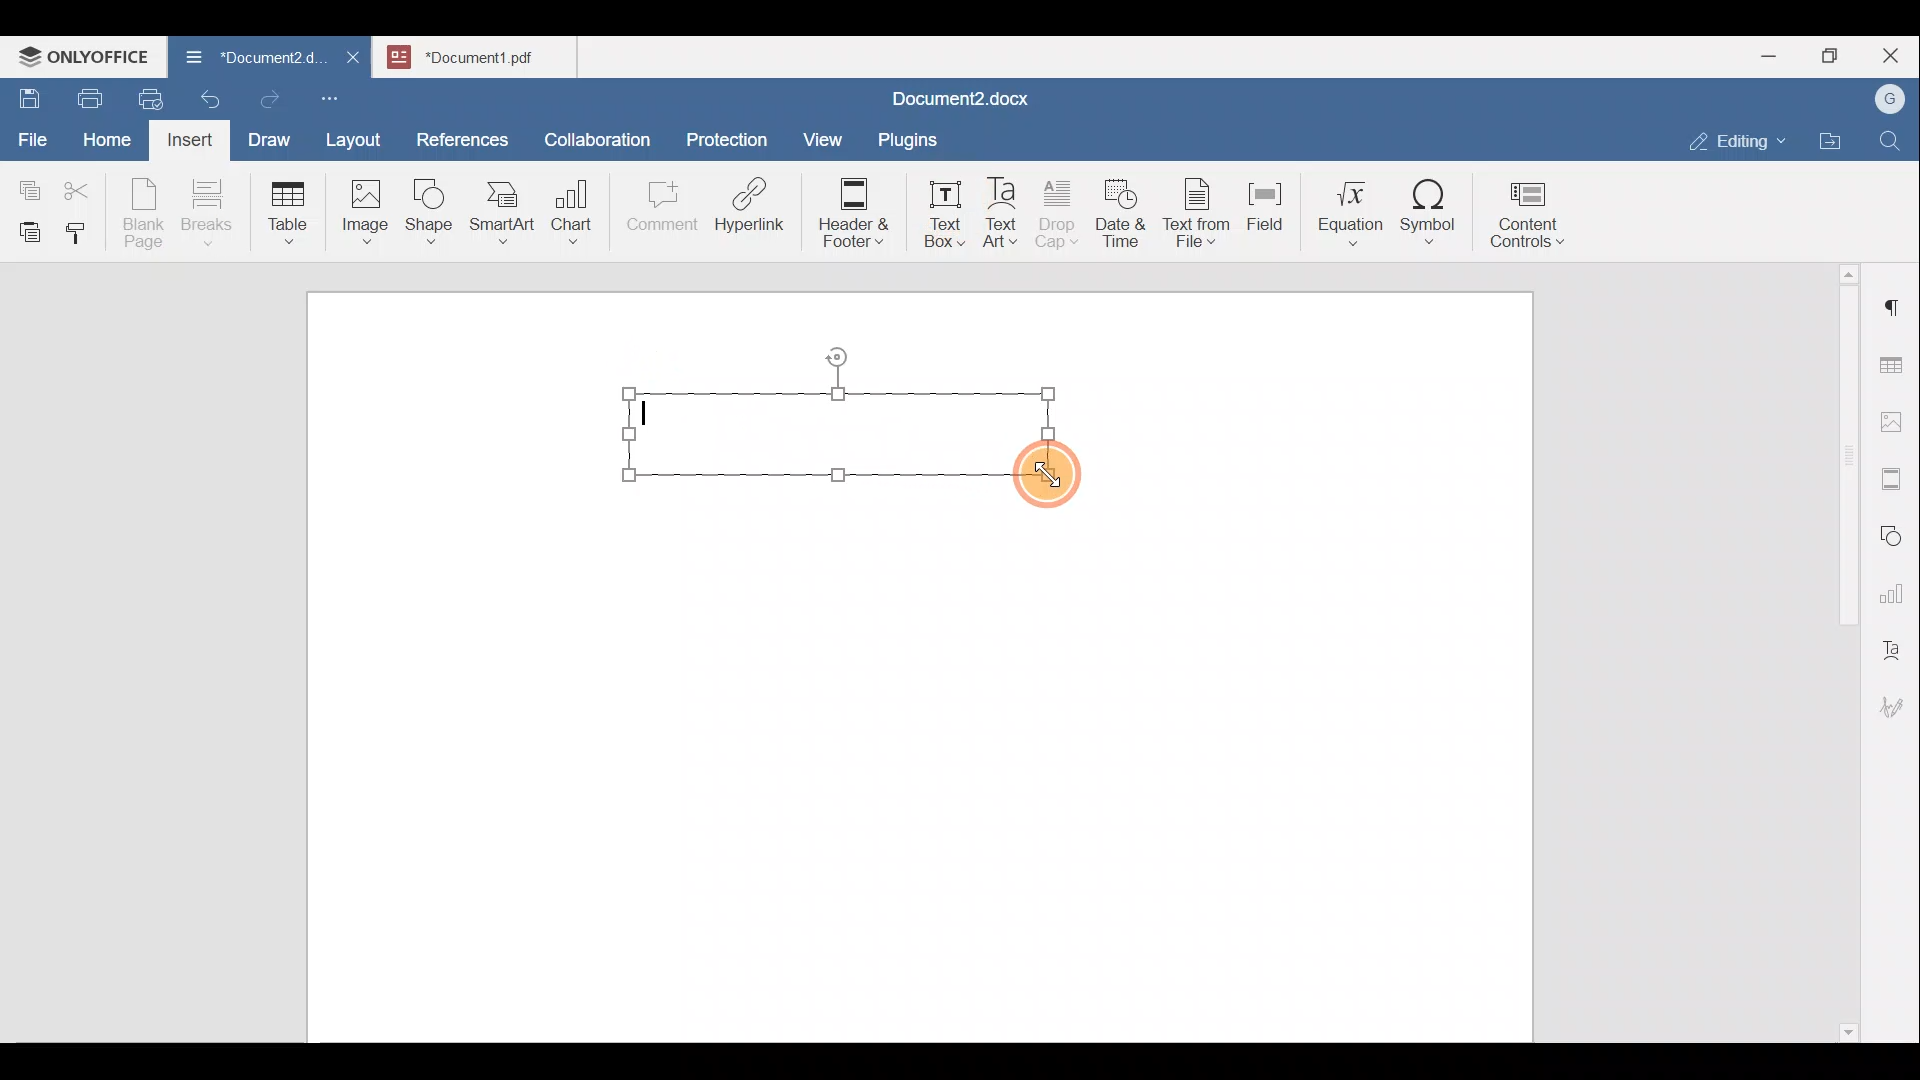 The height and width of the screenshot is (1080, 1920). What do you see at coordinates (25, 227) in the screenshot?
I see `Paste` at bounding box center [25, 227].